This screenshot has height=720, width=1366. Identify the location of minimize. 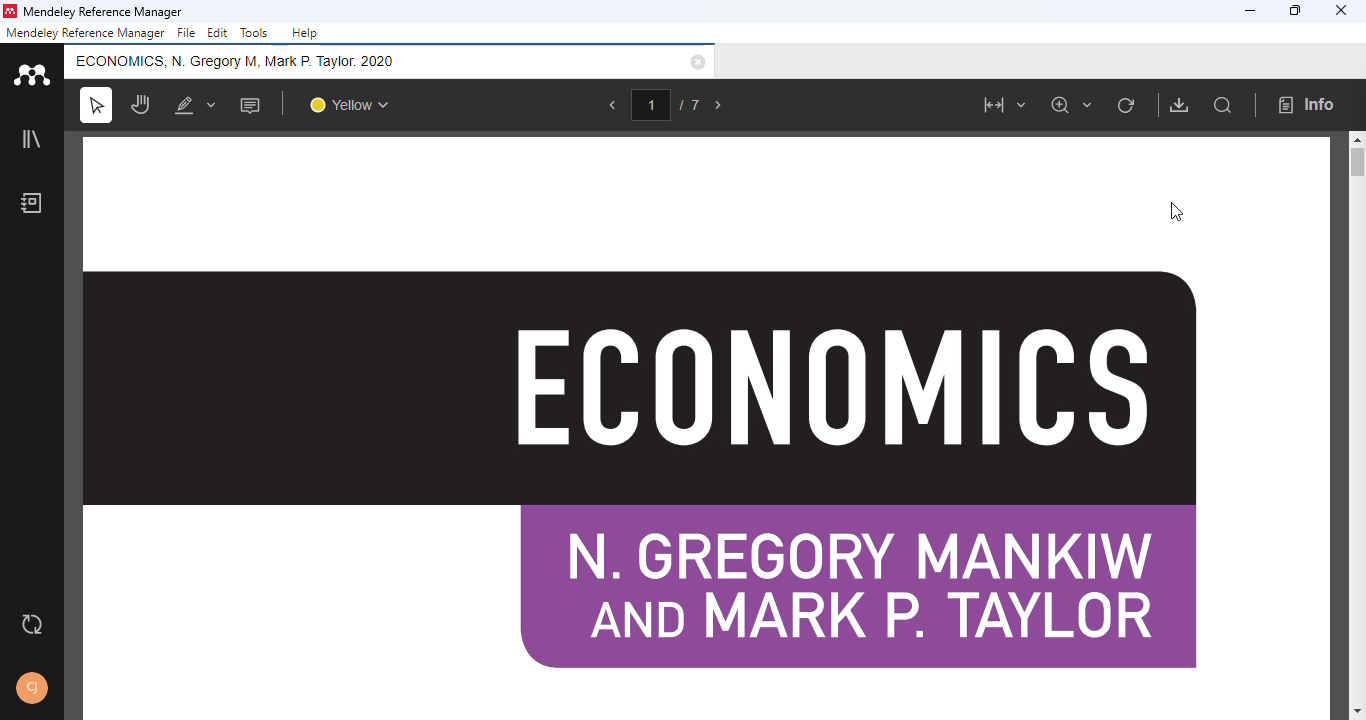
(1251, 11).